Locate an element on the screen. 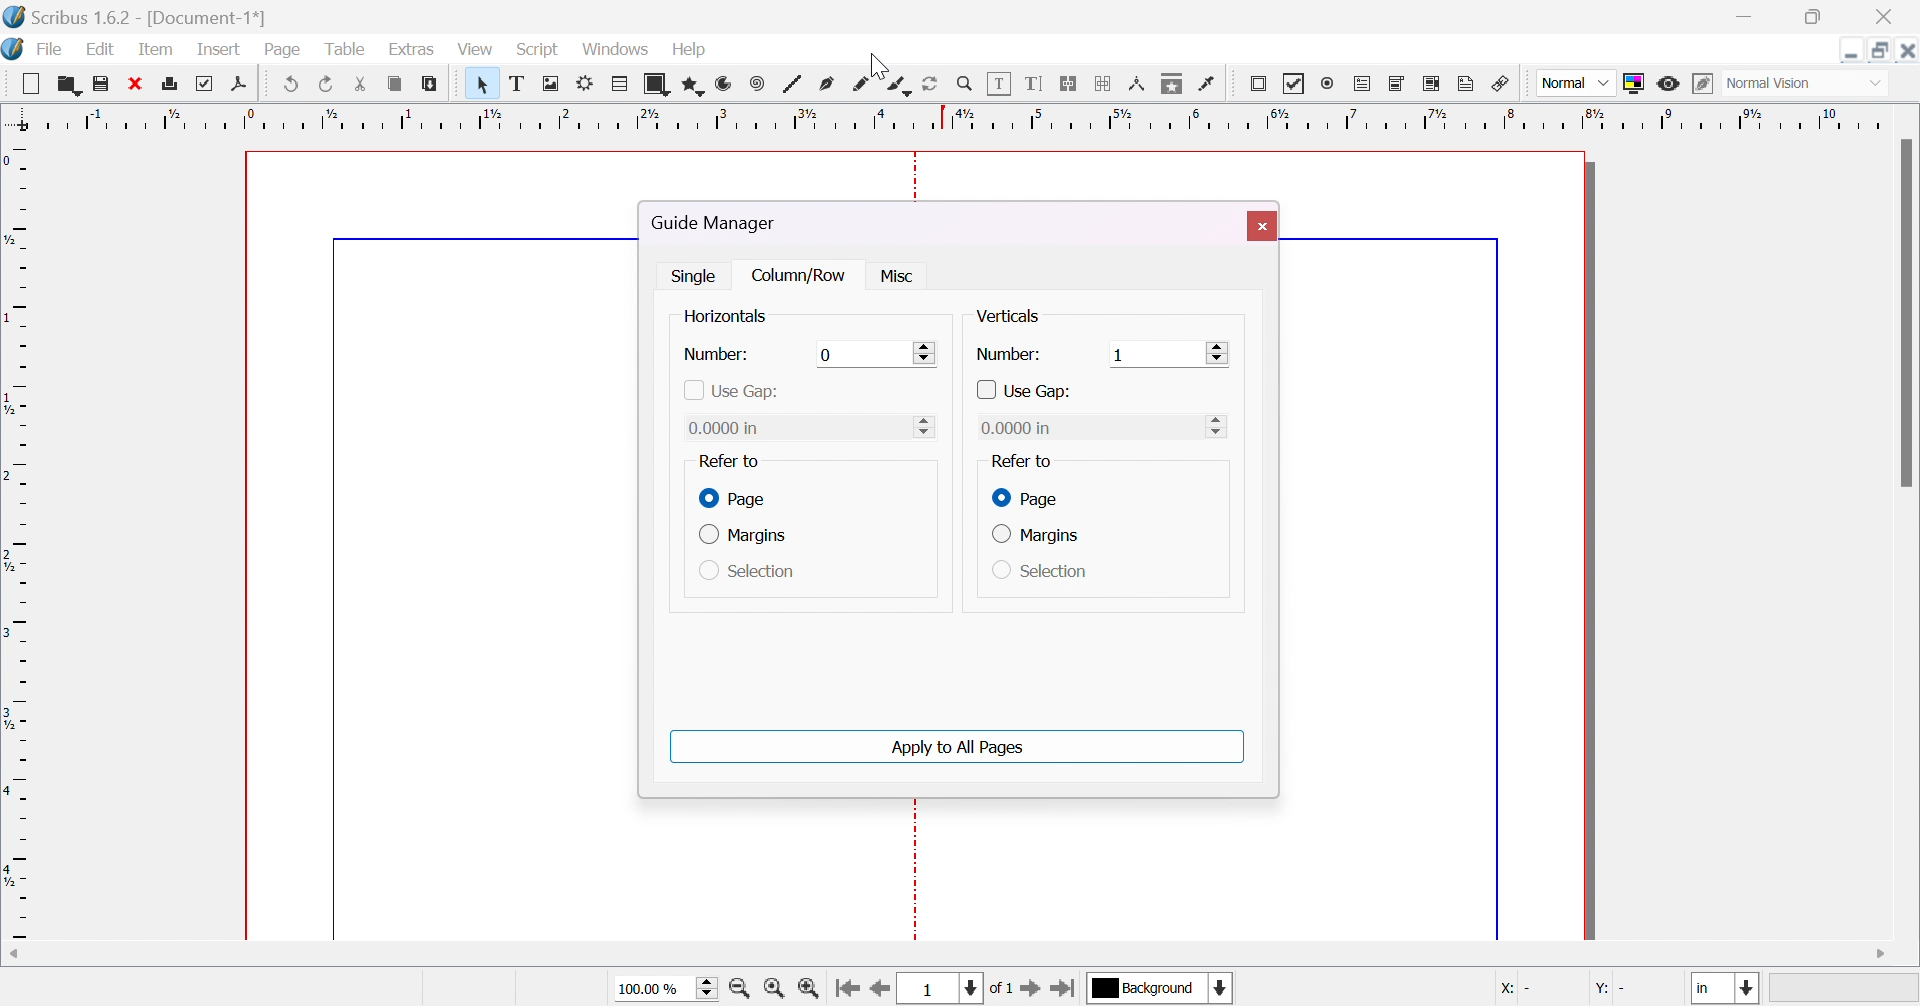 This screenshot has height=1006, width=1920. file is located at coordinates (52, 50).